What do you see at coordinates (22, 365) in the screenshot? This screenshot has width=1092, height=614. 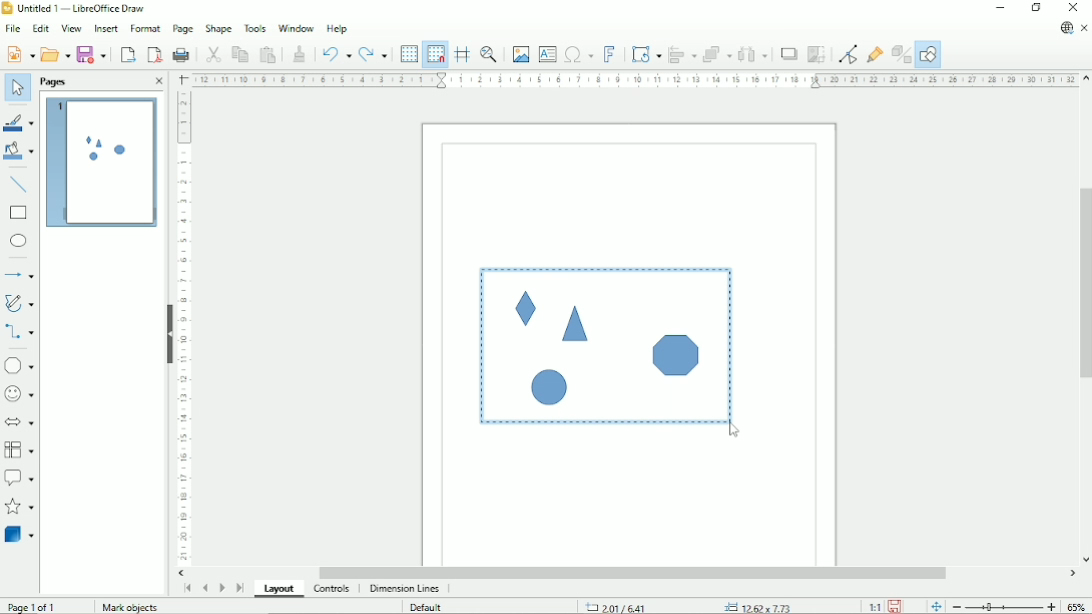 I see `Basic shapes` at bounding box center [22, 365].